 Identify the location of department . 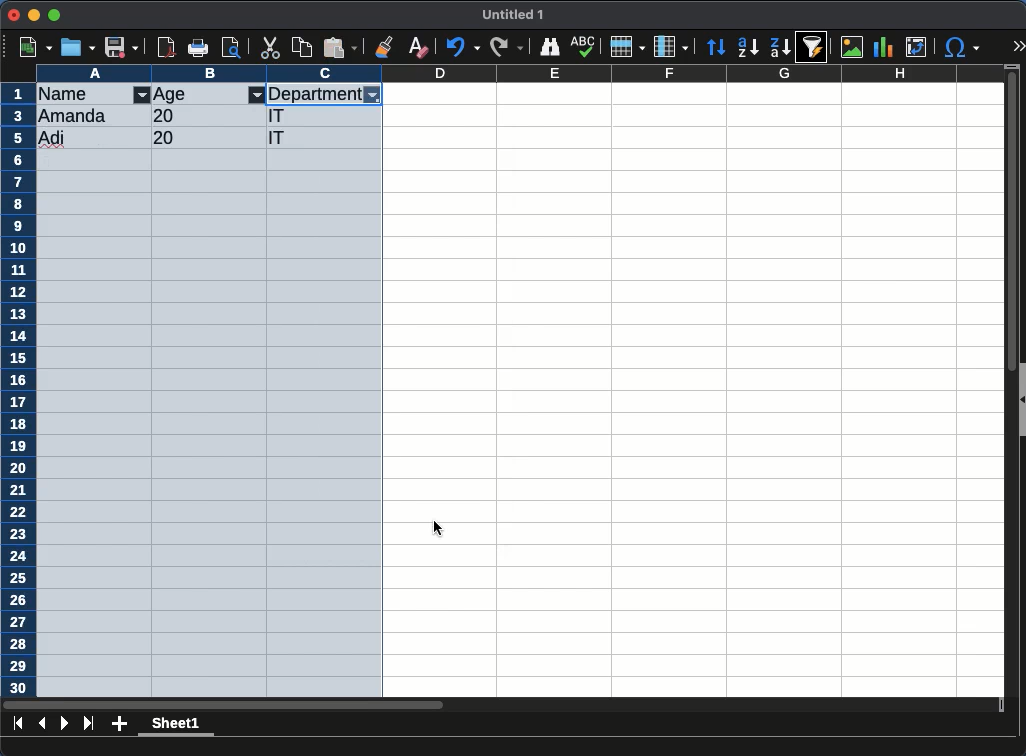
(314, 93).